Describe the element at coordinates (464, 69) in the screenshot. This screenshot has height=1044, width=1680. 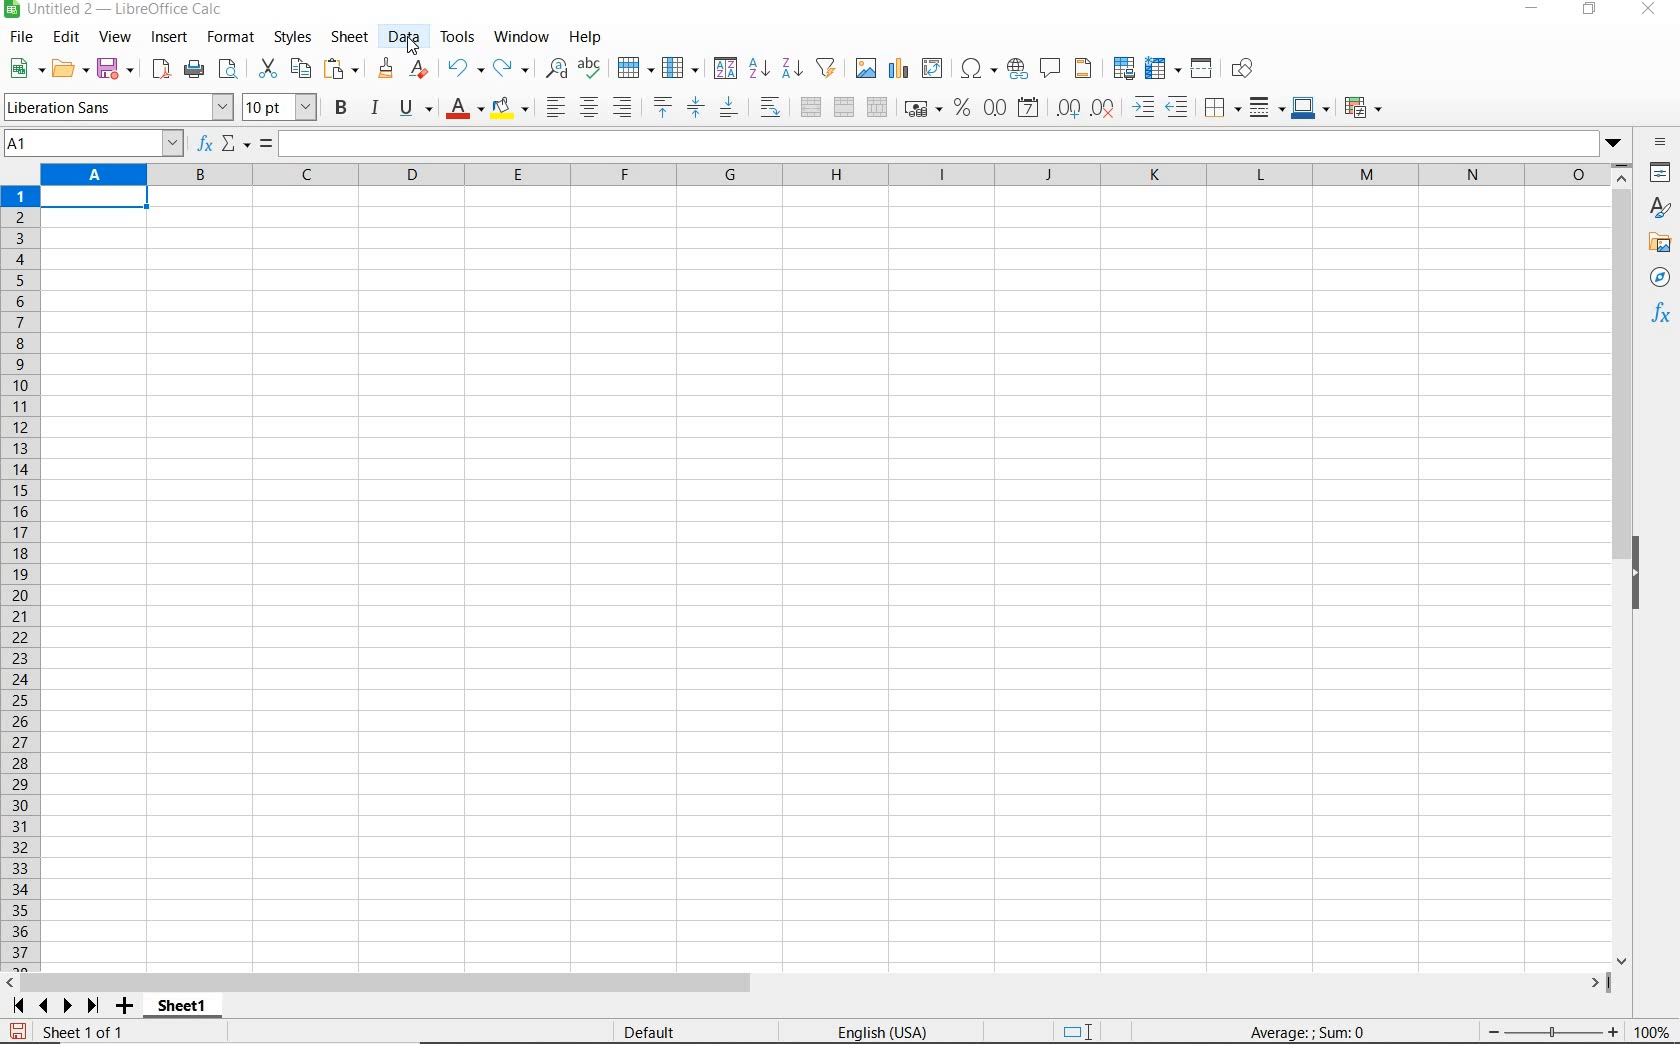
I see `undo` at that location.